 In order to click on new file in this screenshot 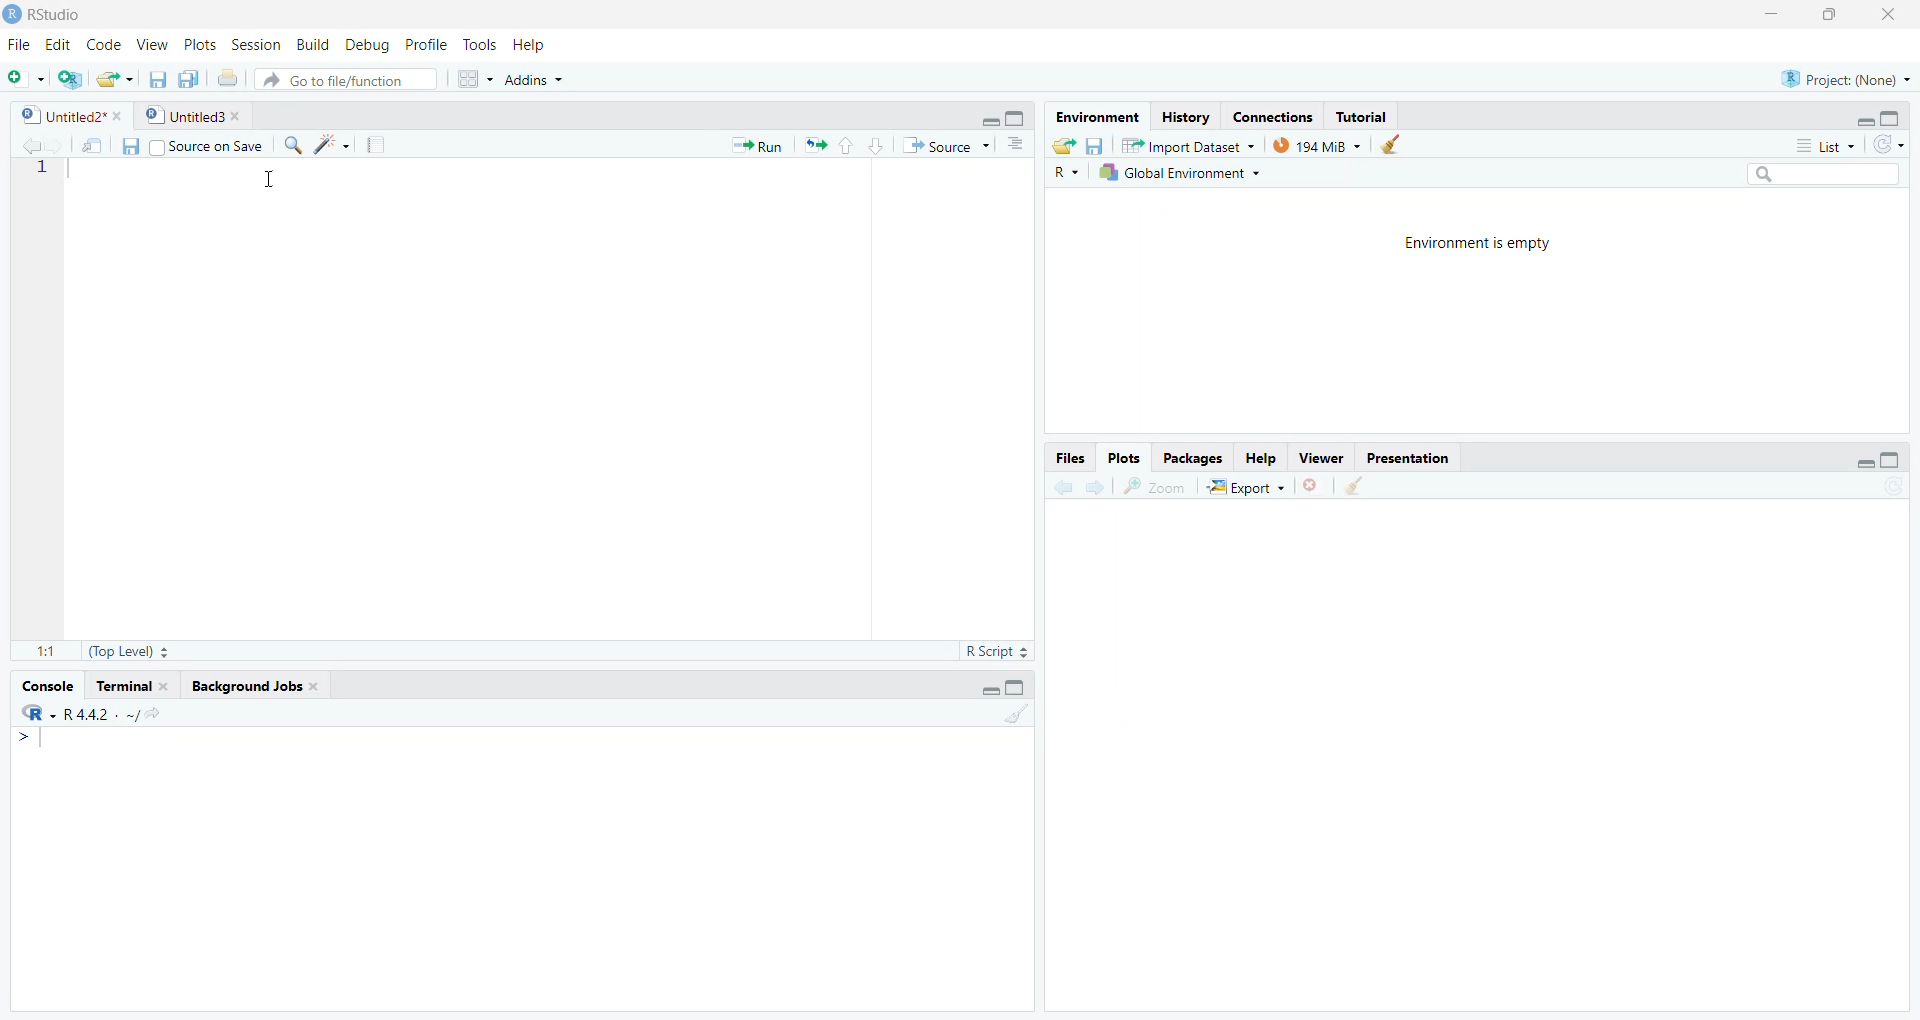, I will do `click(26, 77)`.